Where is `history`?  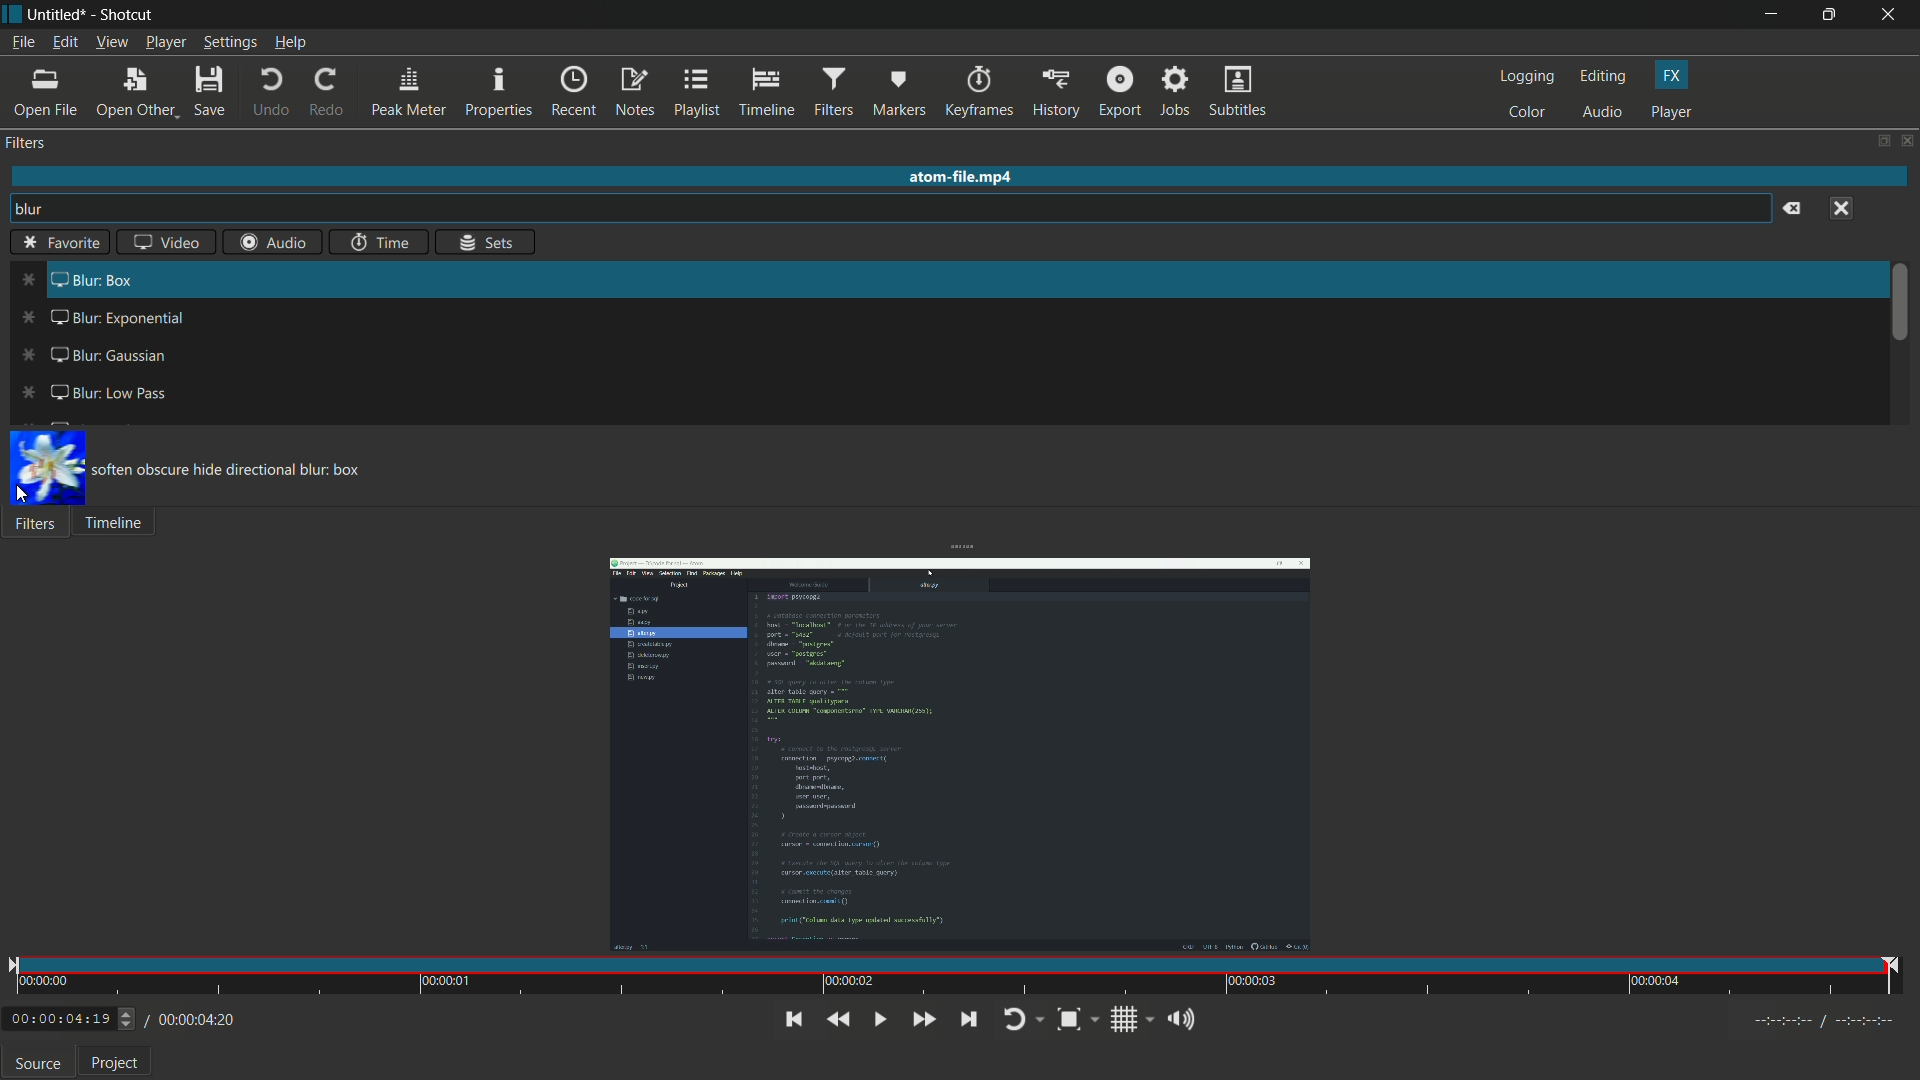
history is located at coordinates (1055, 93).